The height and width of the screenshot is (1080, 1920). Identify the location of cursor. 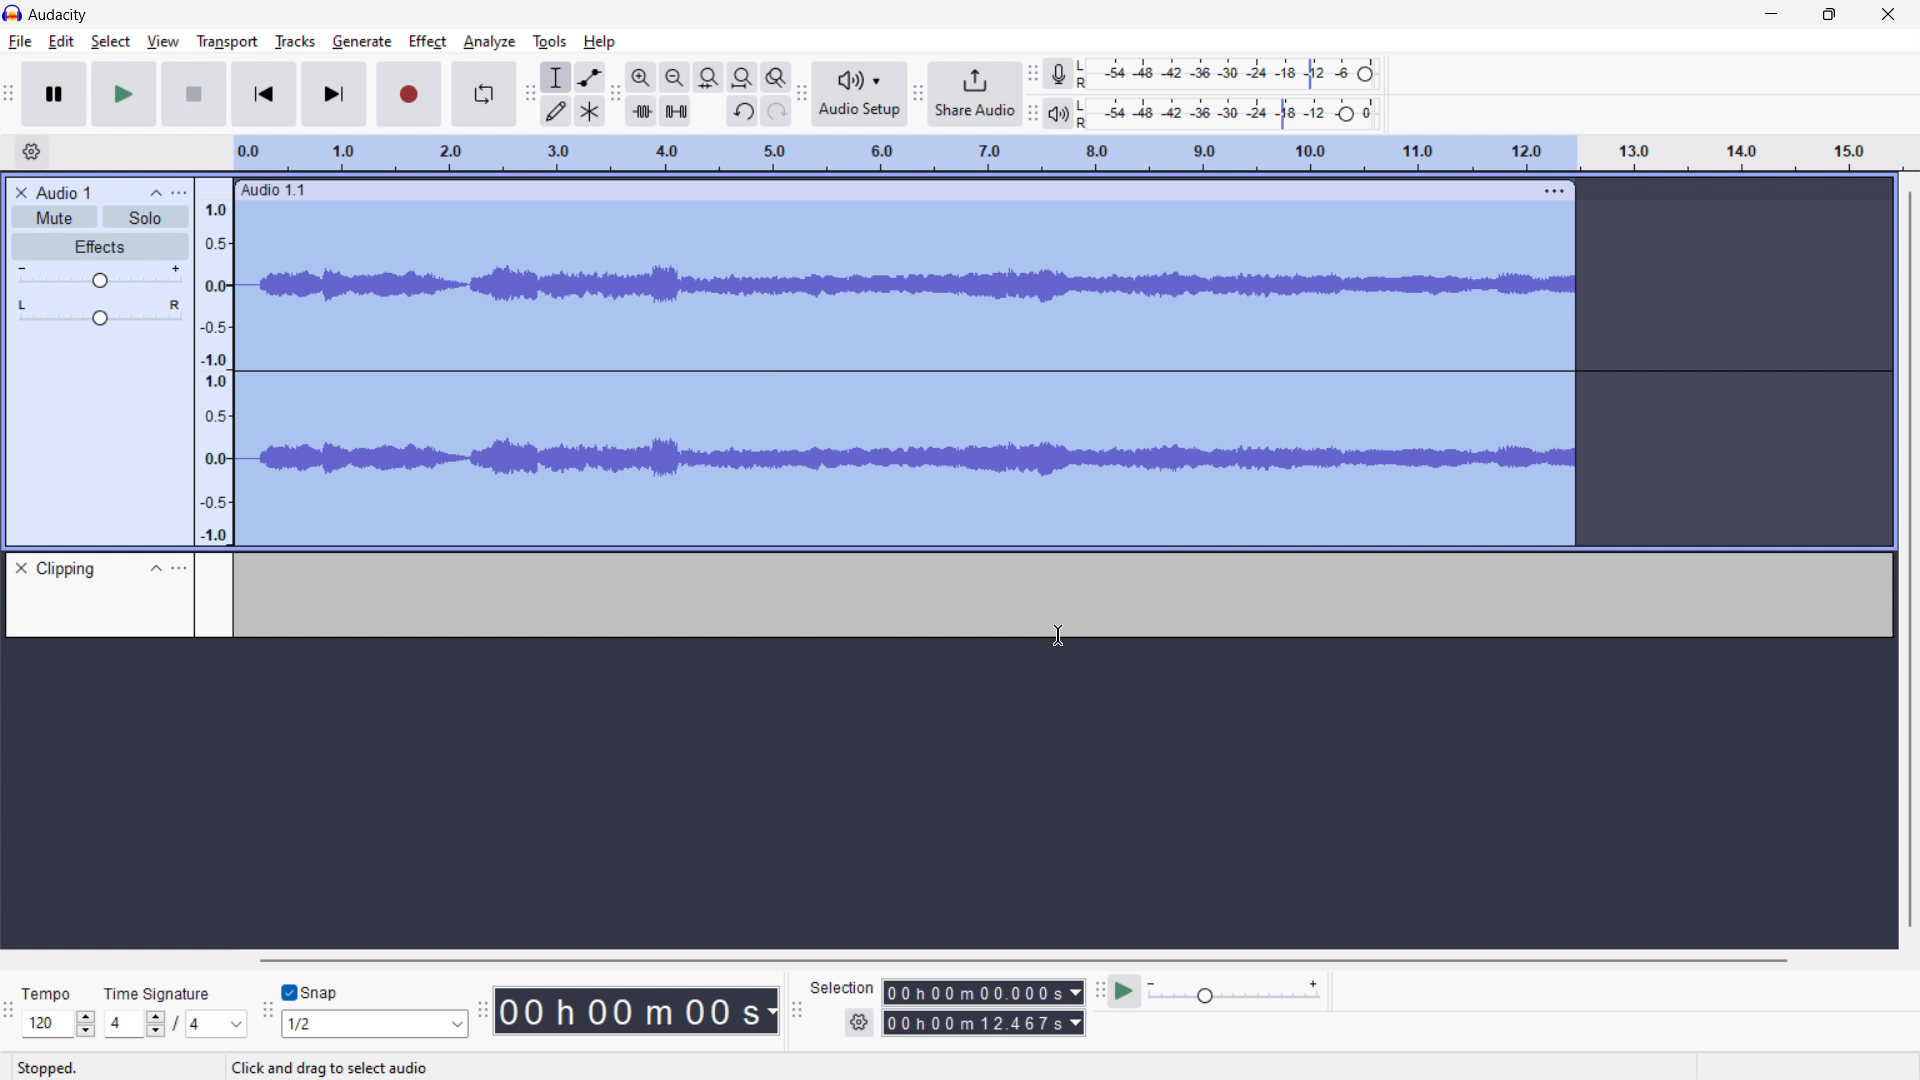
(1057, 634).